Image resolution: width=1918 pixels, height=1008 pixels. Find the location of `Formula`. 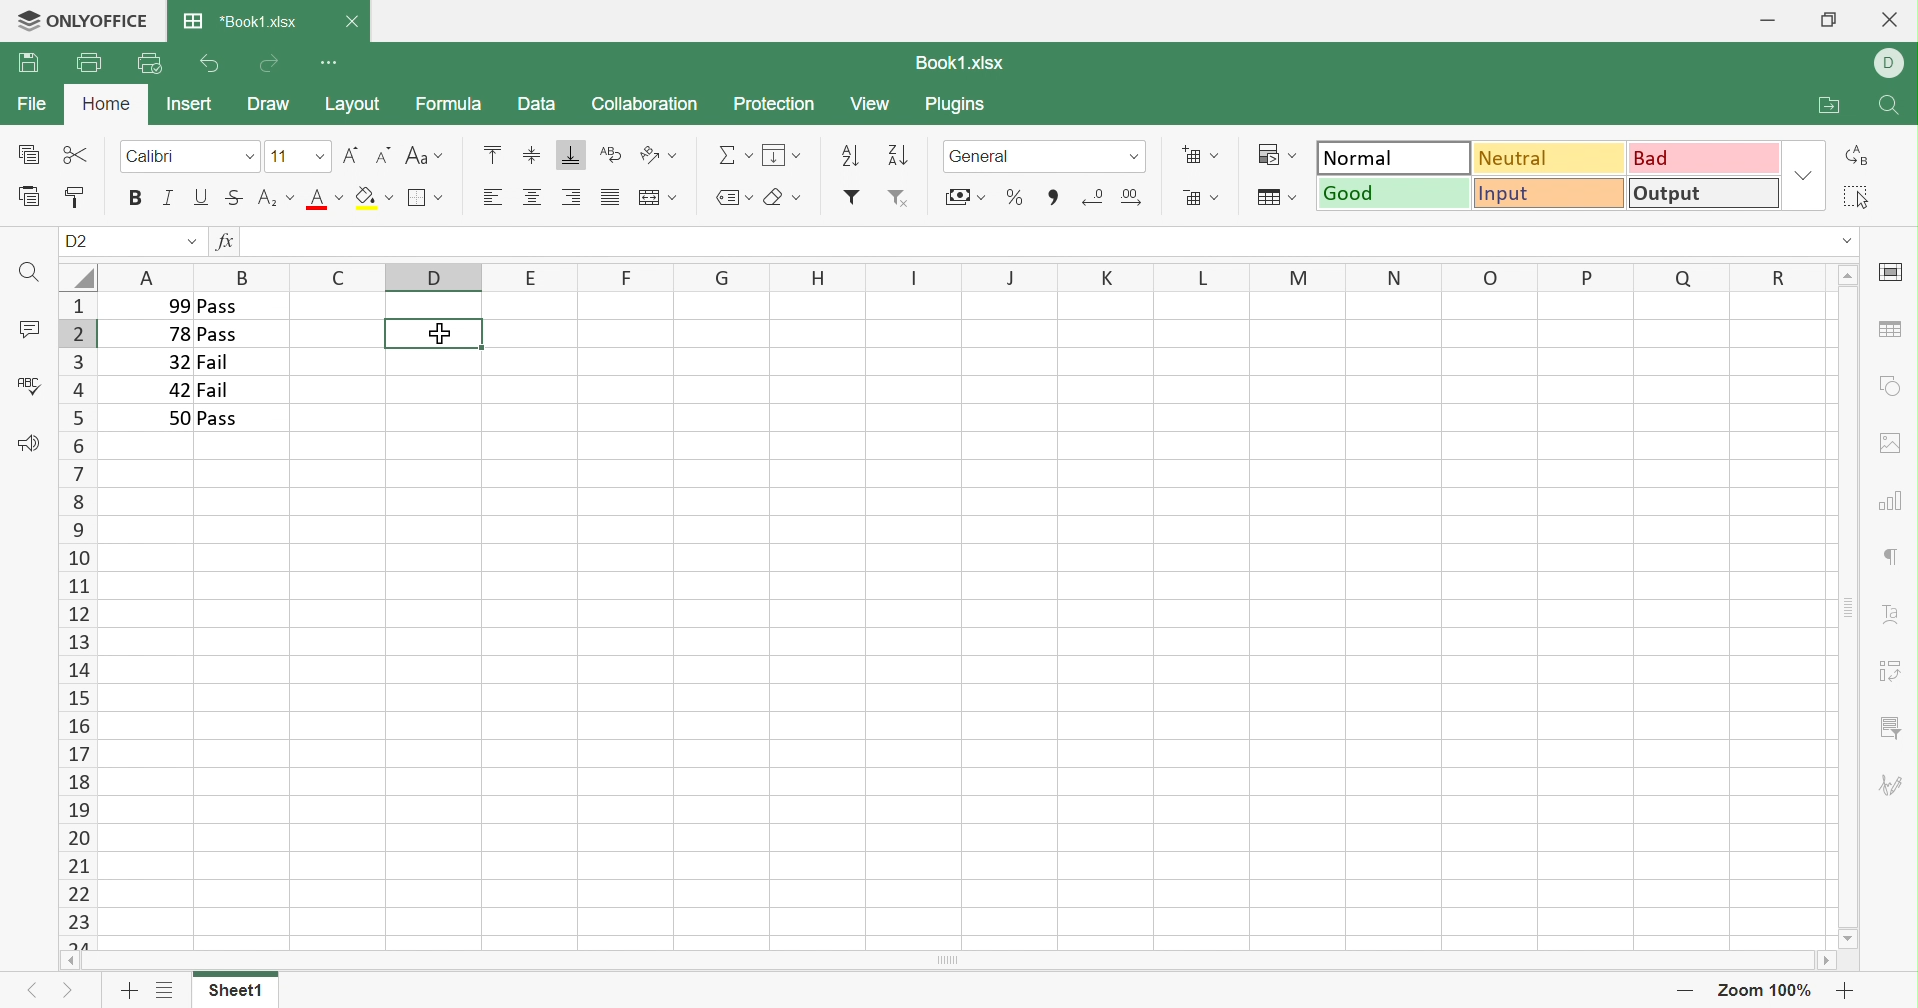

Formula is located at coordinates (447, 103).